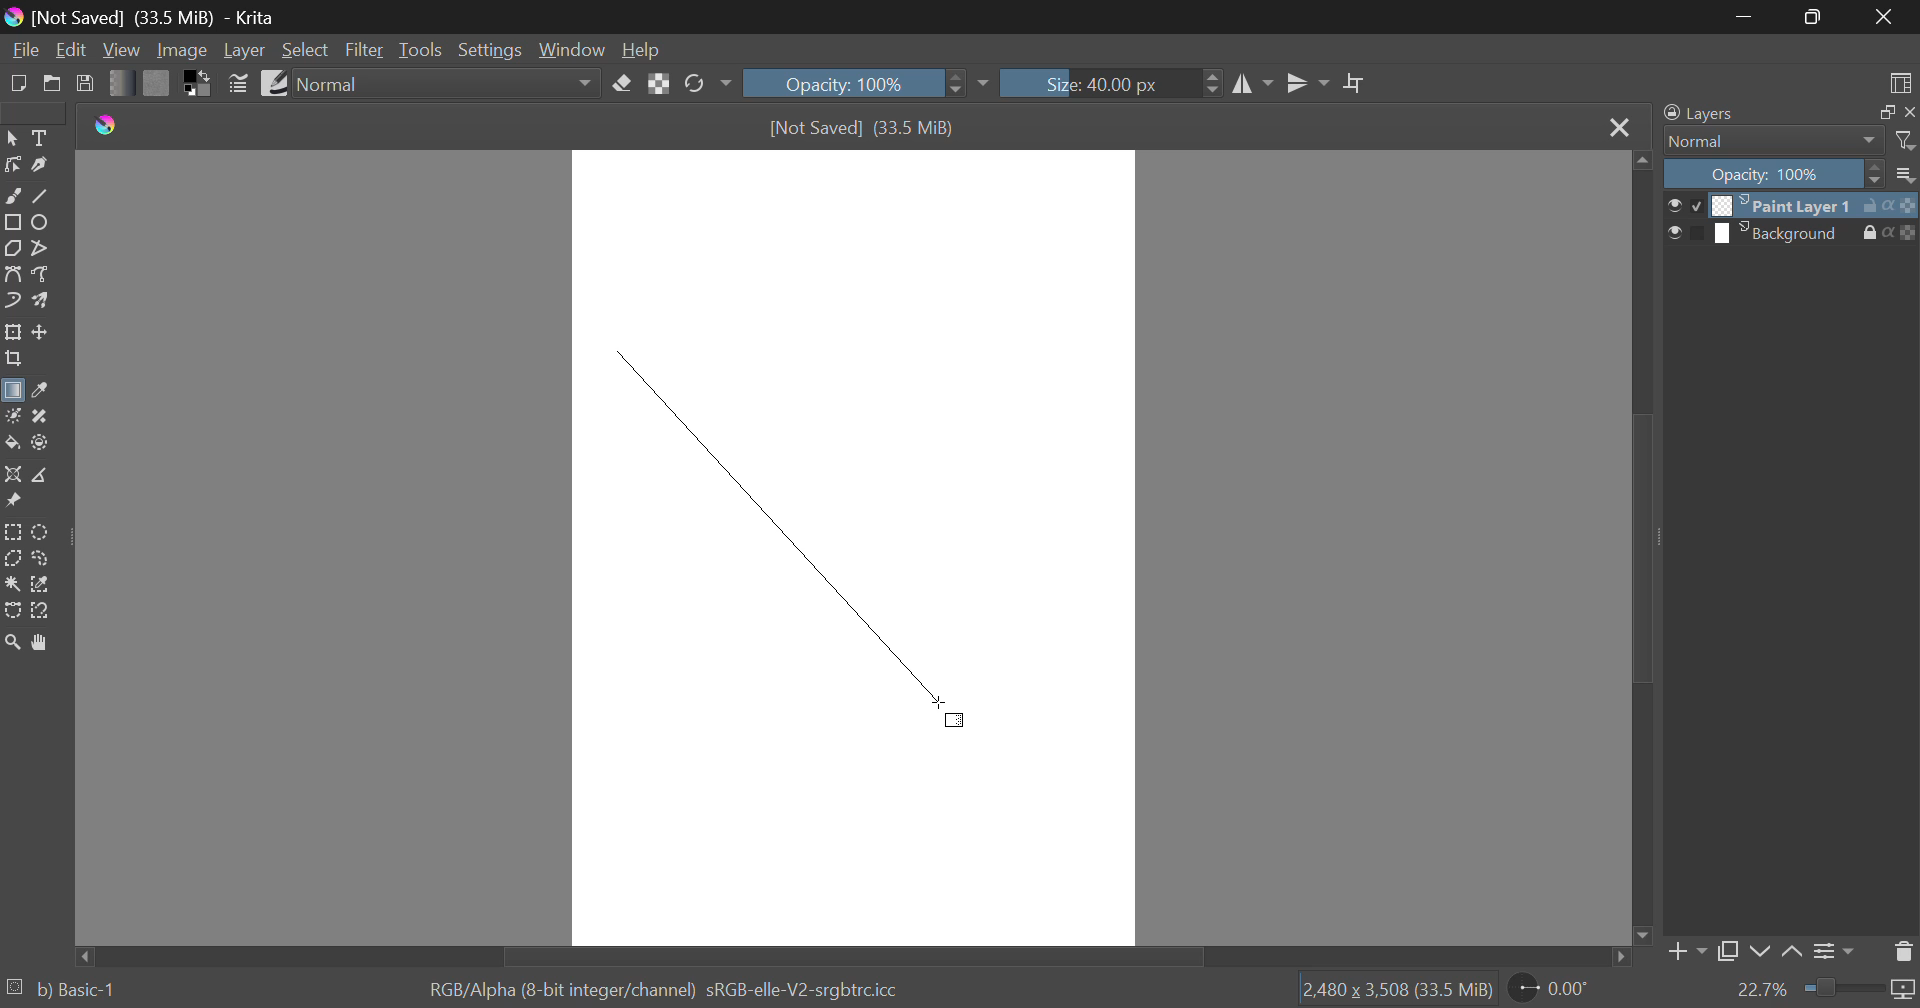 This screenshot has width=1920, height=1008. Describe the element at coordinates (1253, 86) in the screenshot. I see `Vertical Mirror Flip` at that location.